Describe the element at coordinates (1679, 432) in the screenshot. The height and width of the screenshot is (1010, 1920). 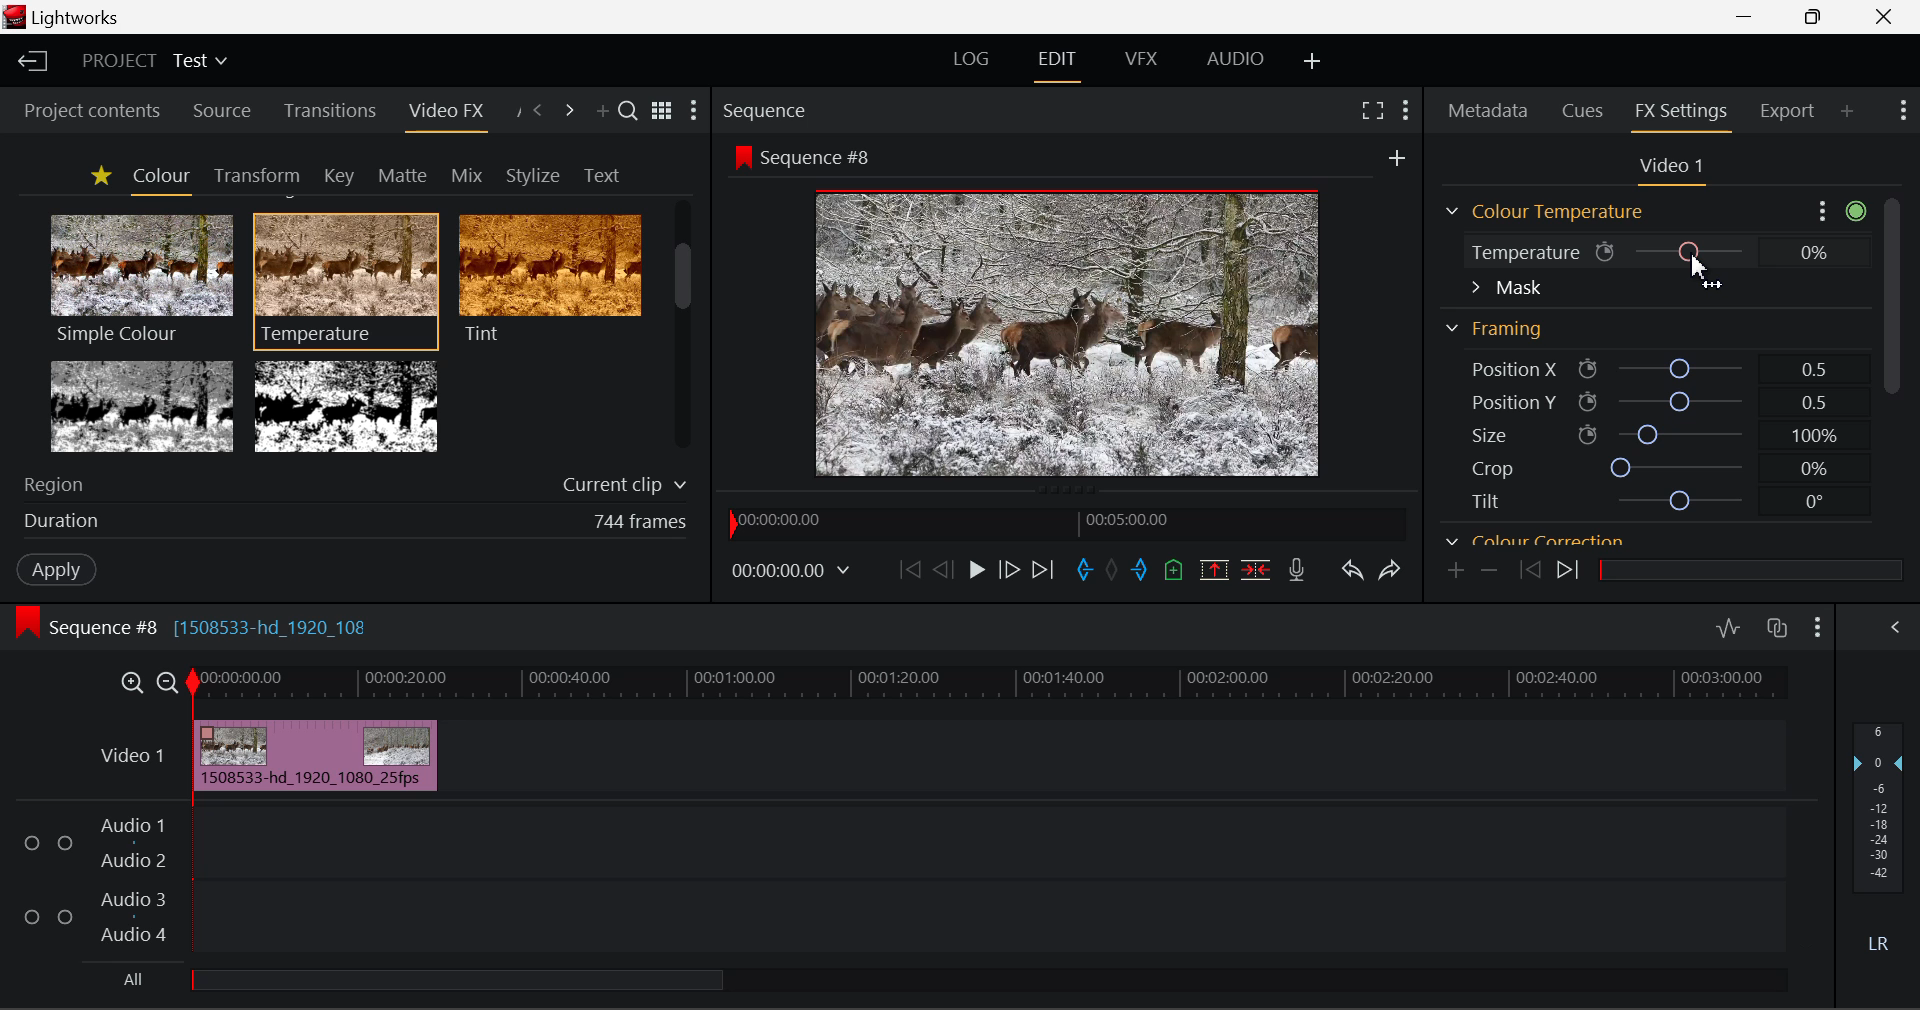
I see `size` at that location.